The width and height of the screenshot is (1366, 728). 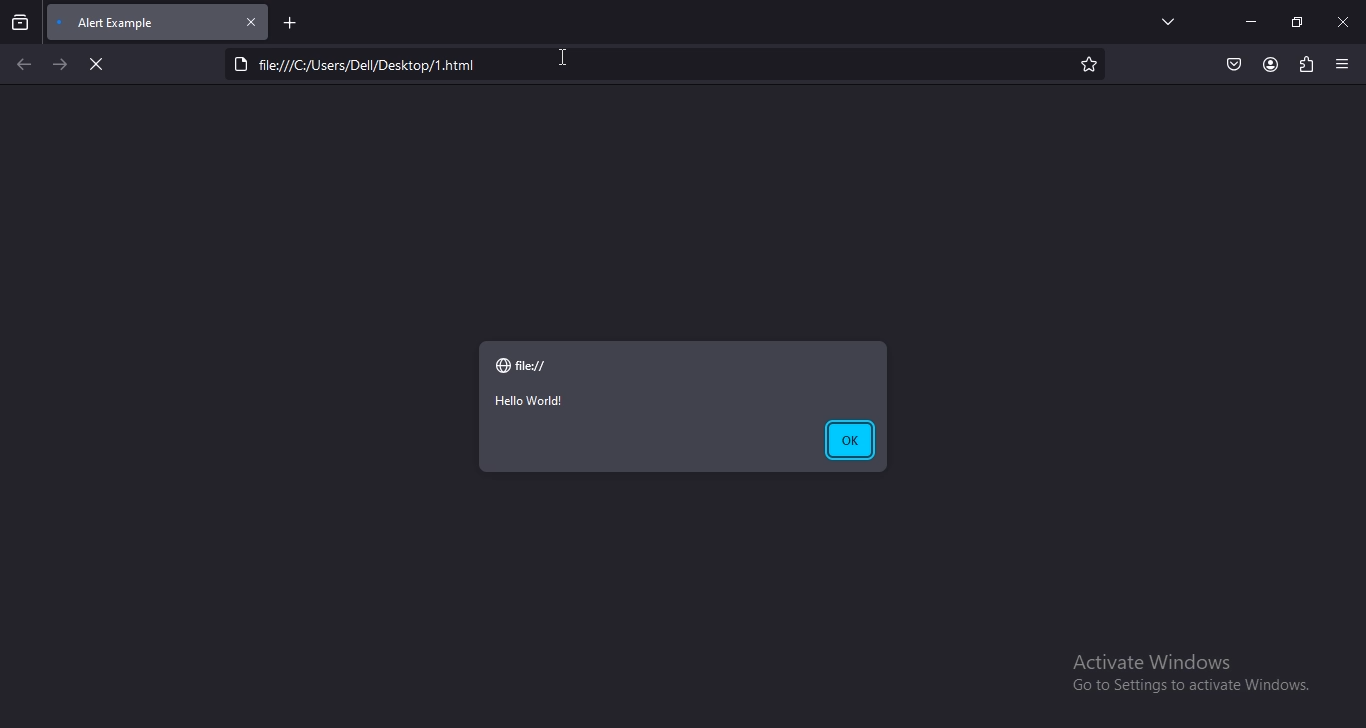 What do you see at coordinates (1183, 689) in the screenshot?
I see `Go to Settings to activate Windows.` at bounding box center [1183, 689].